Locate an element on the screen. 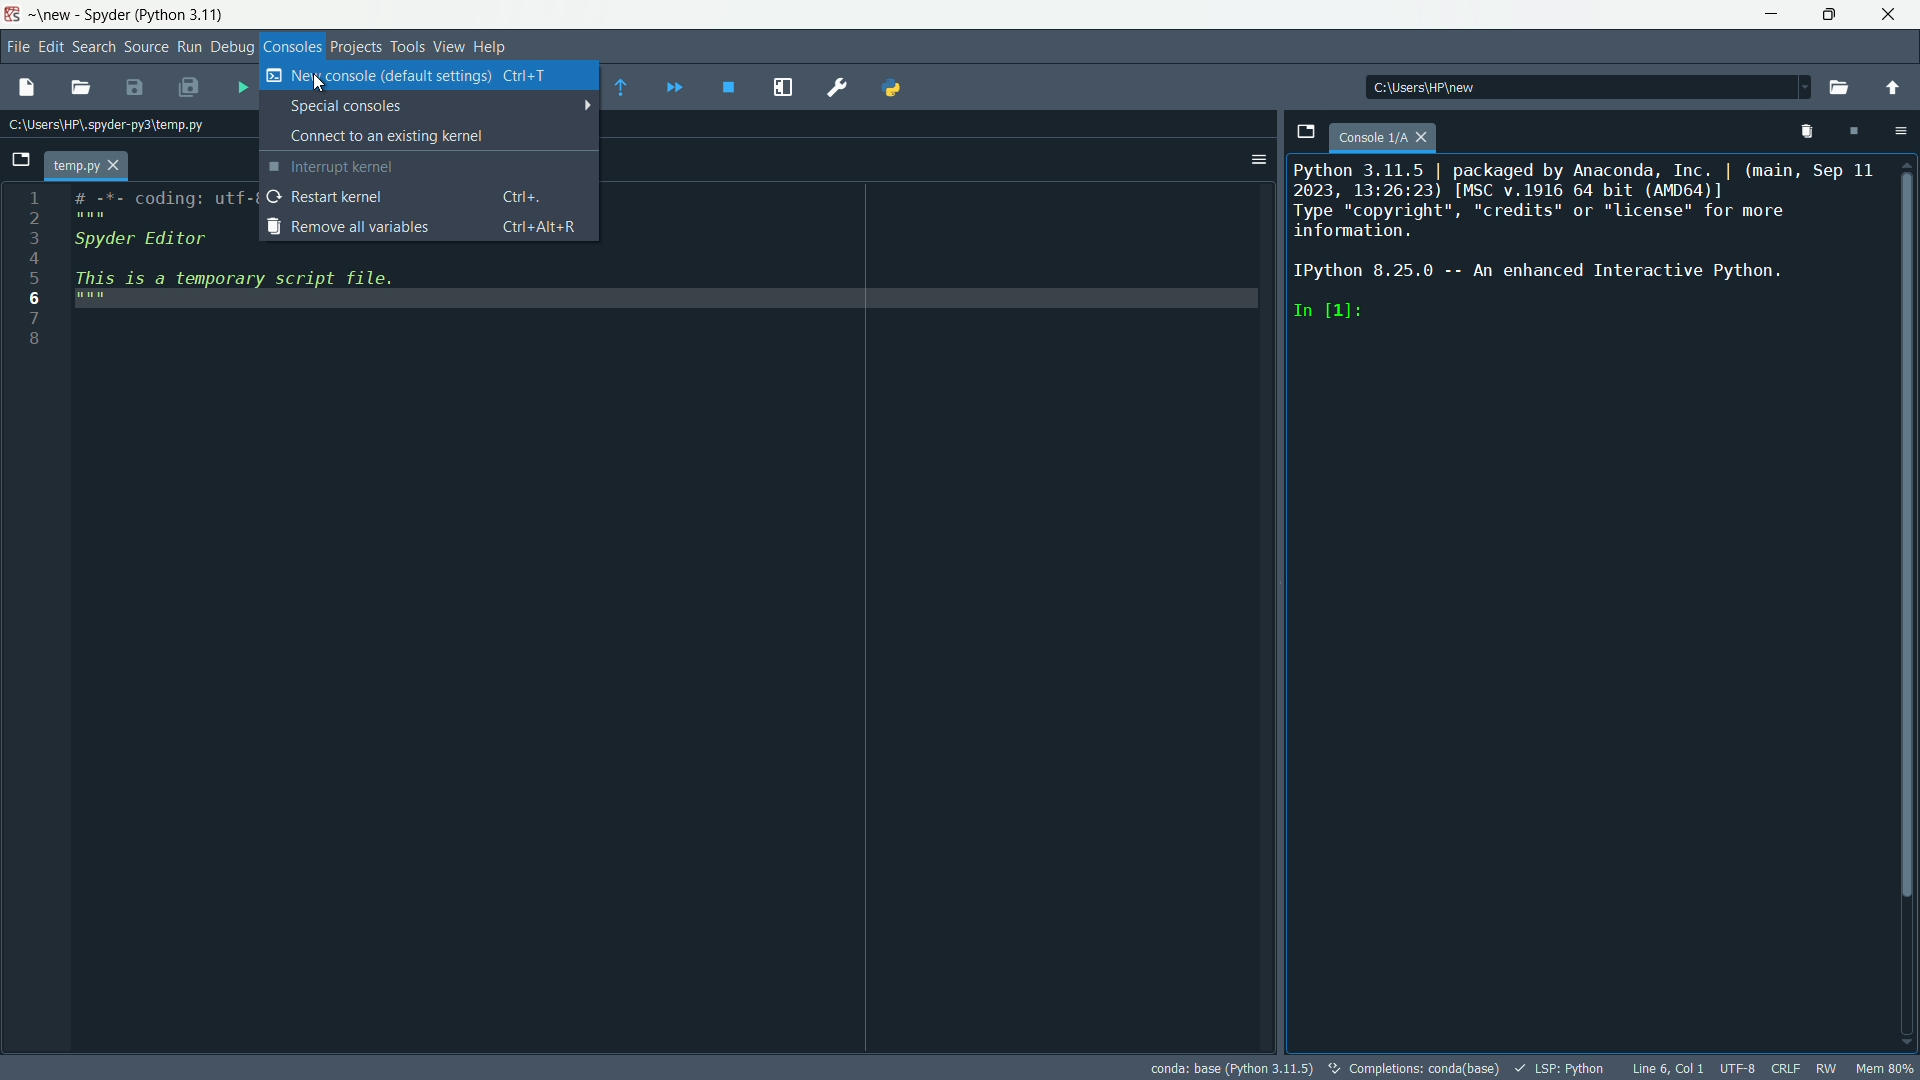 The width and height of the screenshot is (1920, 1080). minimize is located at coordinates (1775, 16).